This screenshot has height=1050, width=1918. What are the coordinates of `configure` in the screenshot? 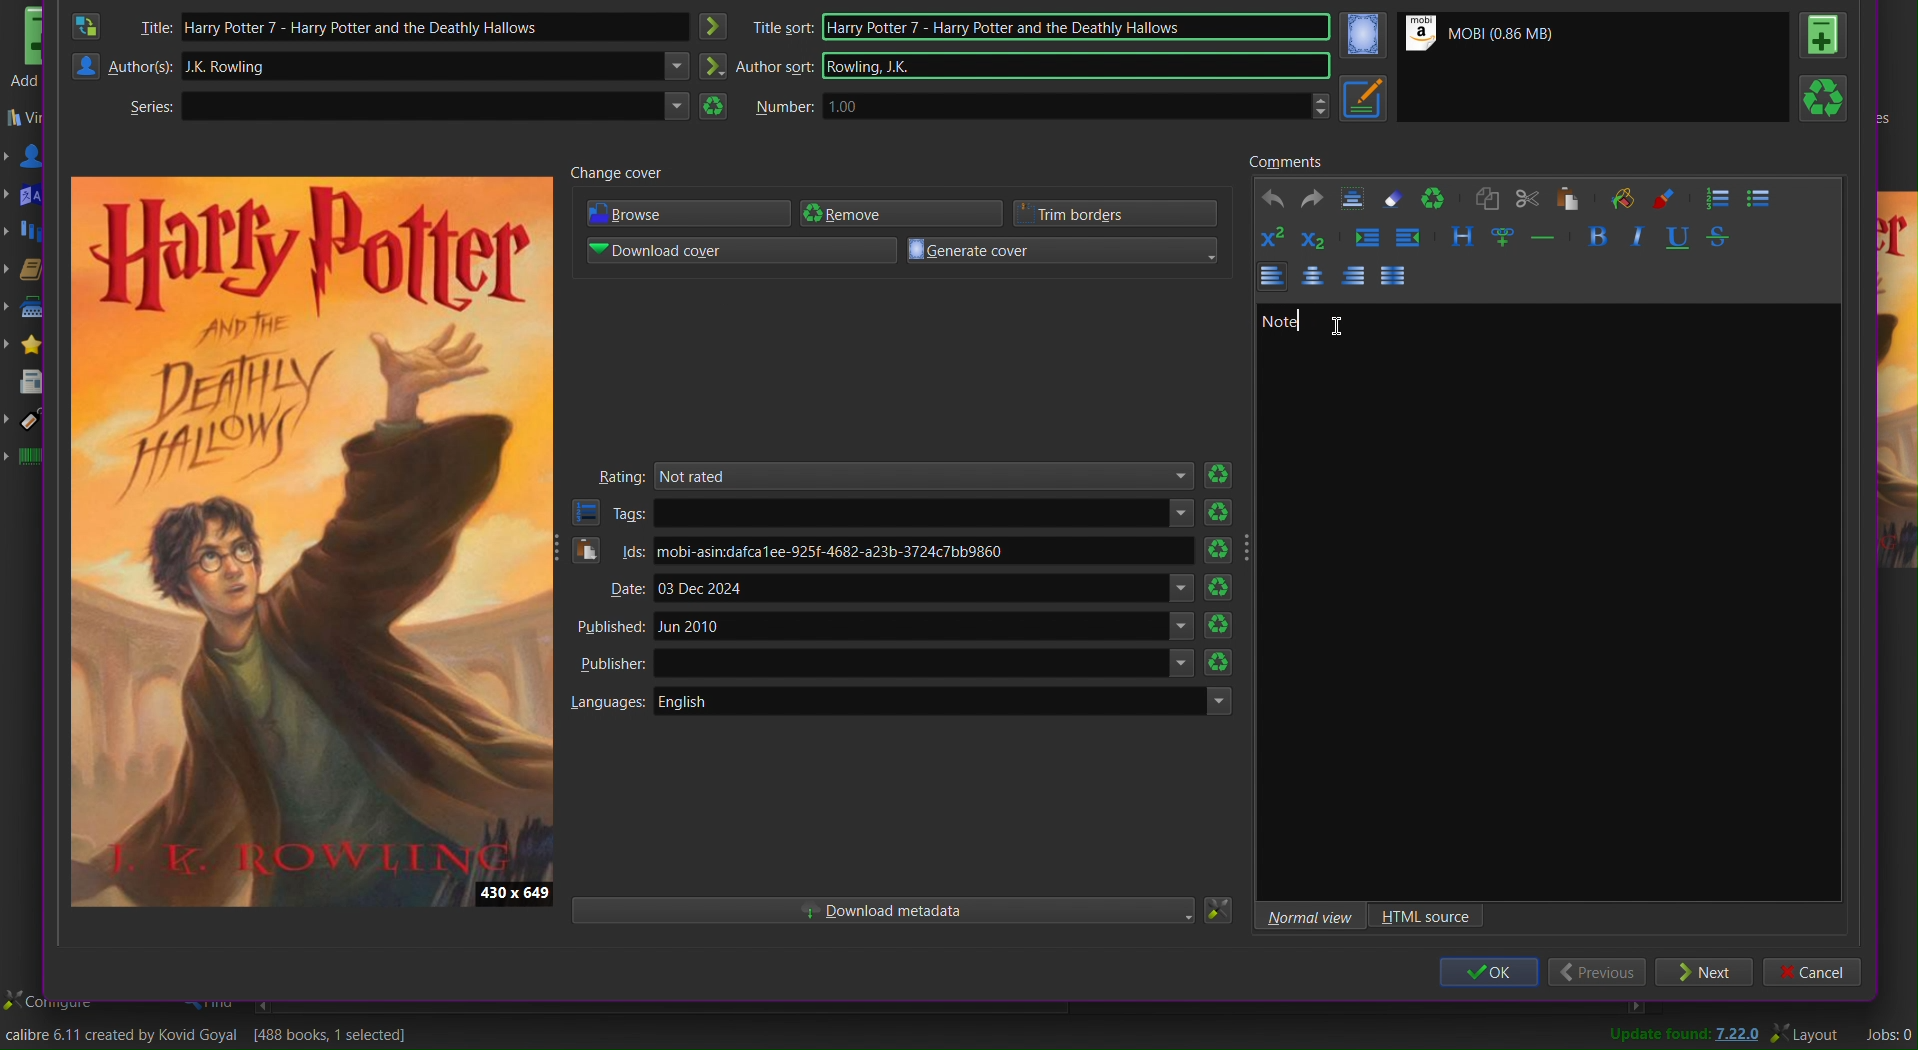 It's located at (52, 1000).